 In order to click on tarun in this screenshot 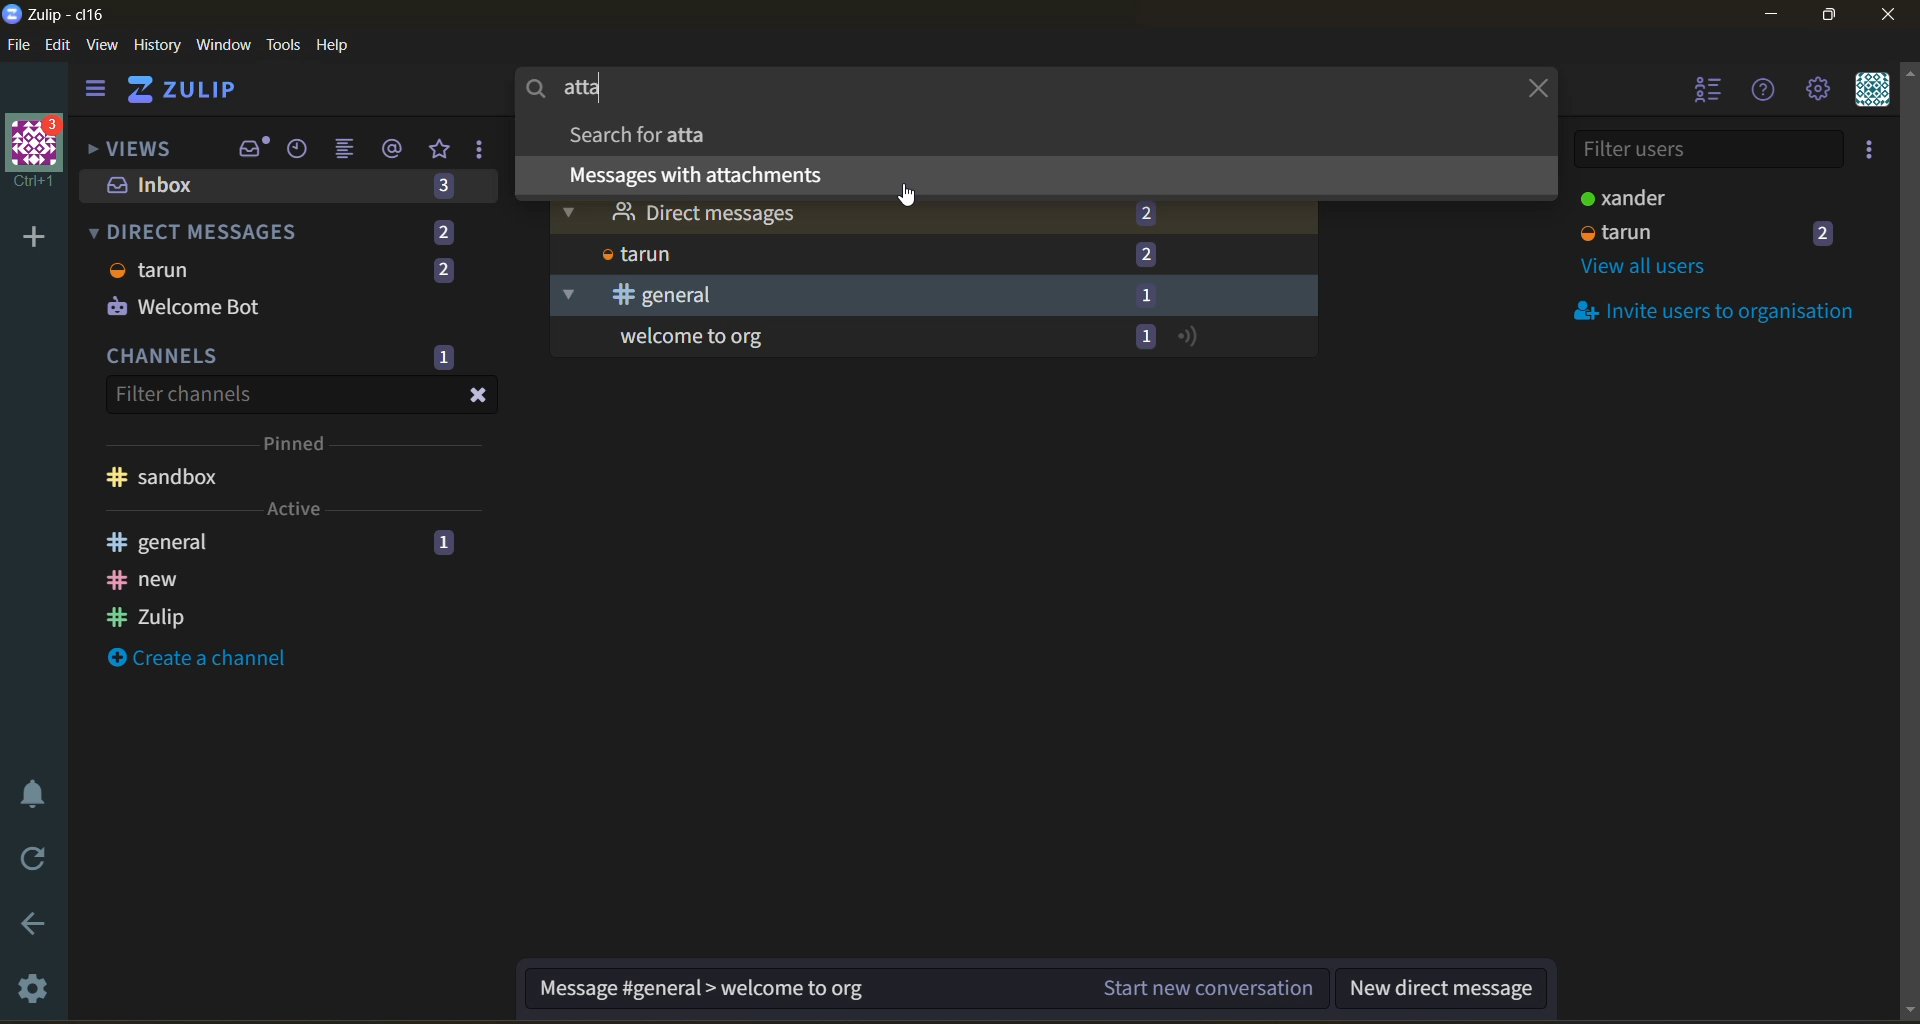, I will do `click(153, 270)`.